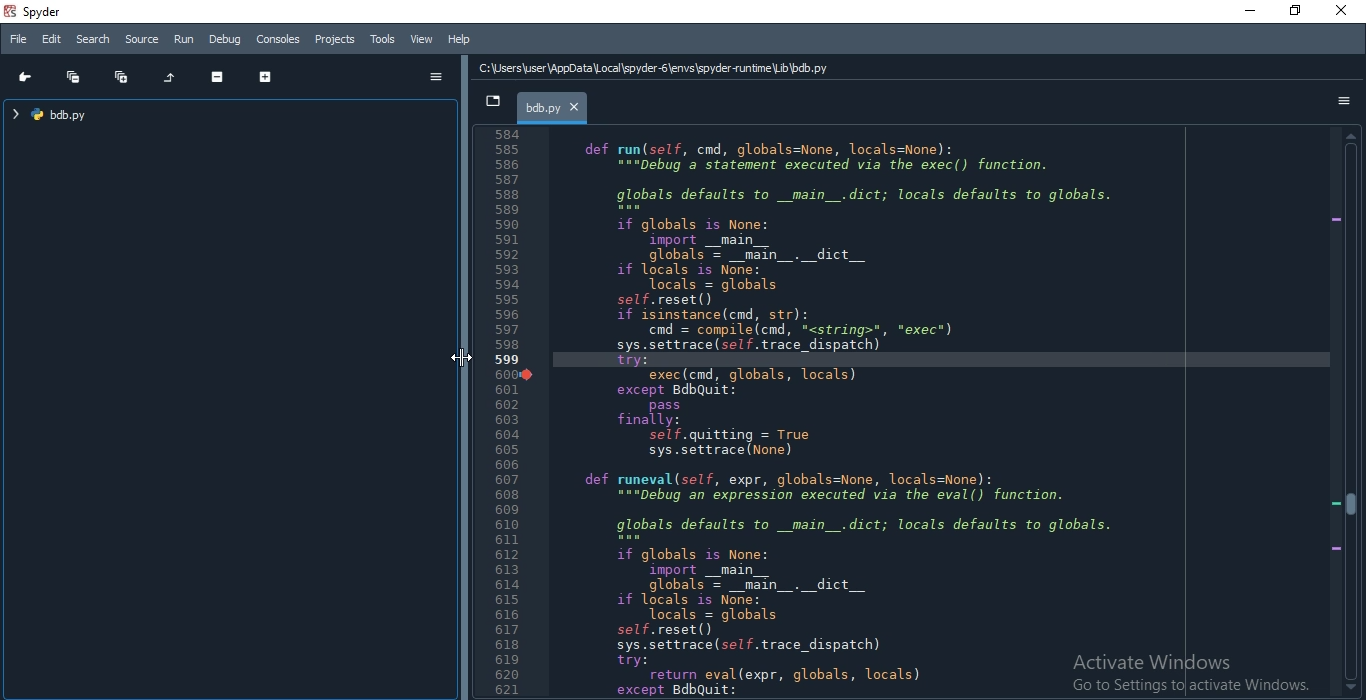  What do you see at coordinates (19, 41) in the screenshot?
I see `File ` at bounding box center [19, 41].